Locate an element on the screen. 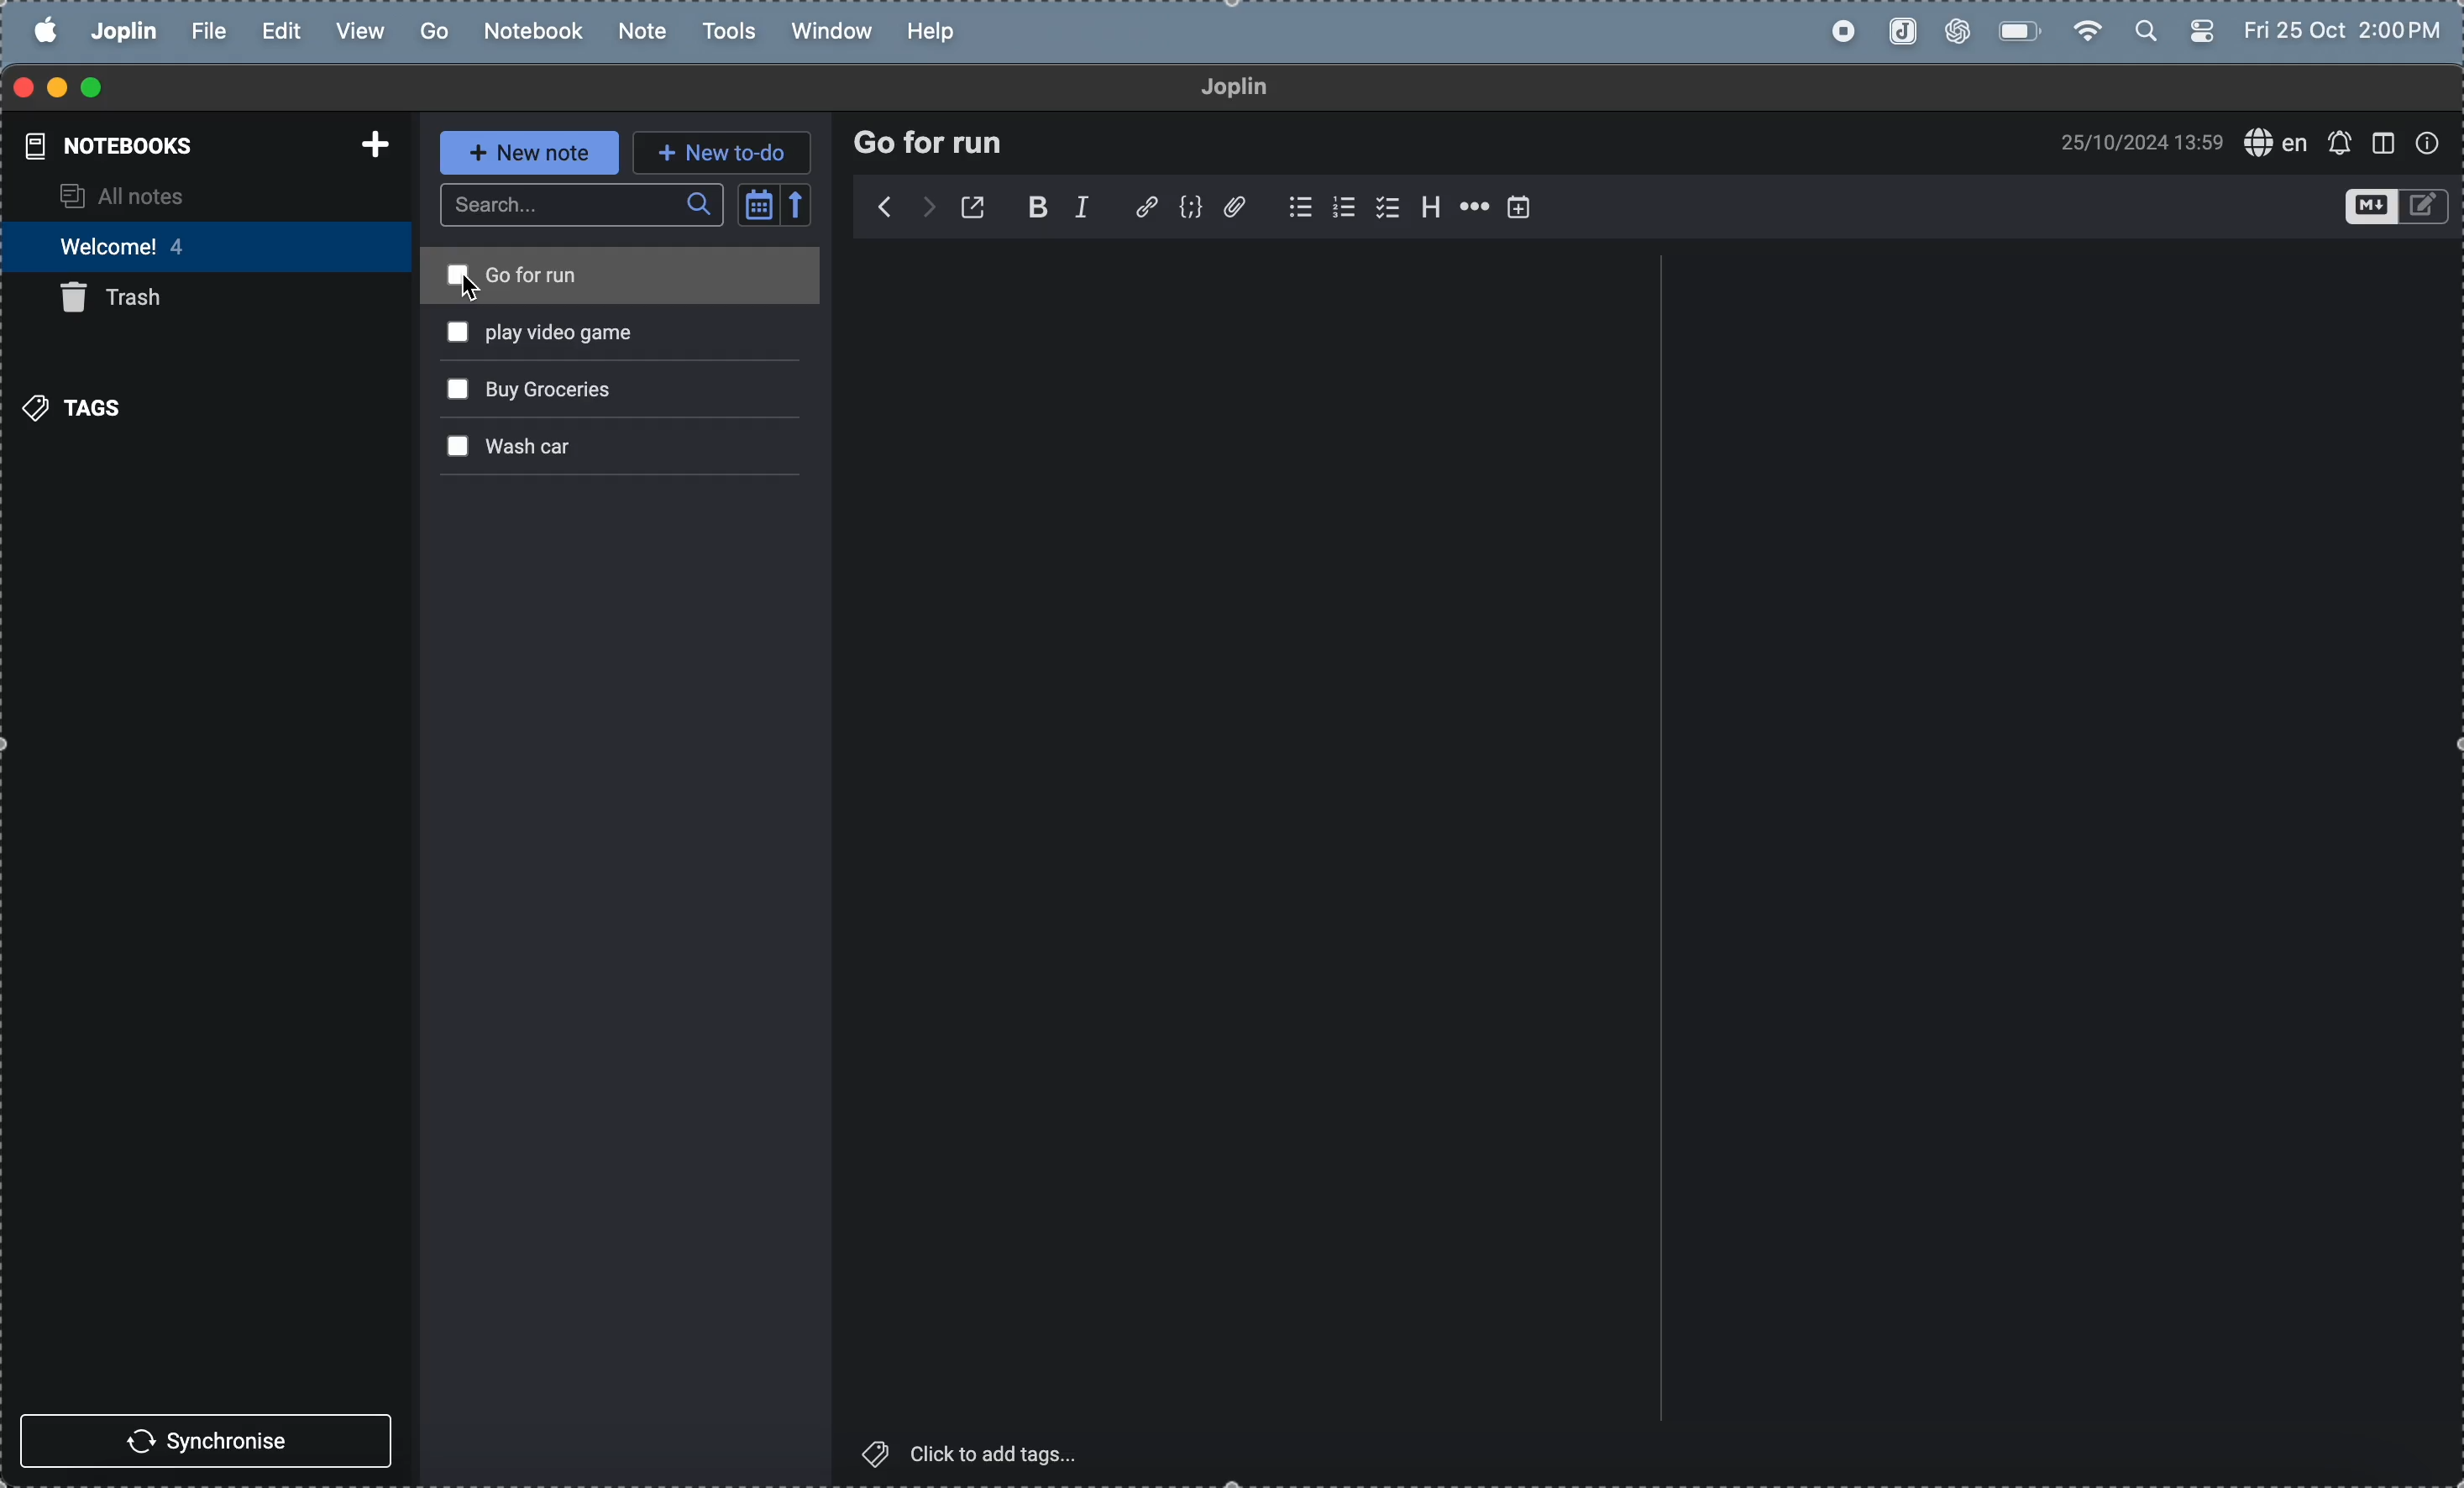  wash car is located at coordinates (576, 442).